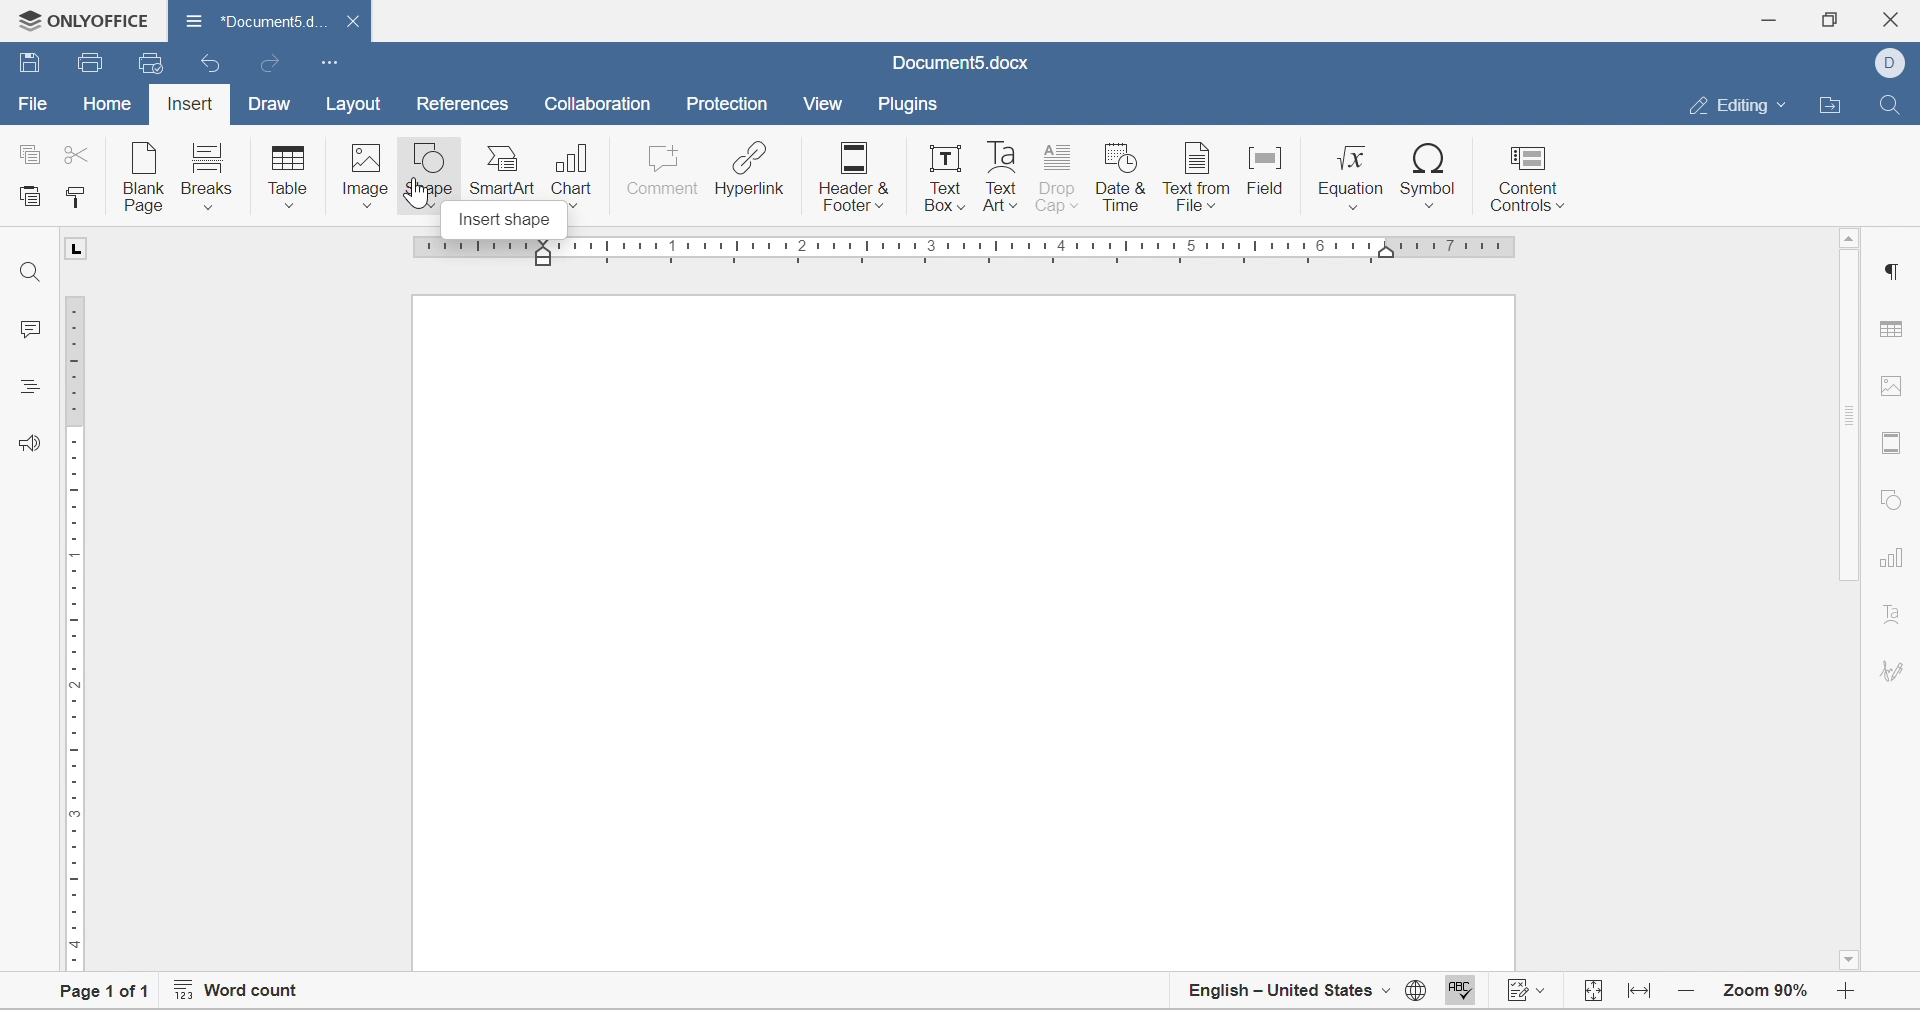 This screenshot has height=1010, width=1920. What do you see at coordinates (1851, 961) in the screenshot?
I see `scroll down` at bounding box center [1851, 961].